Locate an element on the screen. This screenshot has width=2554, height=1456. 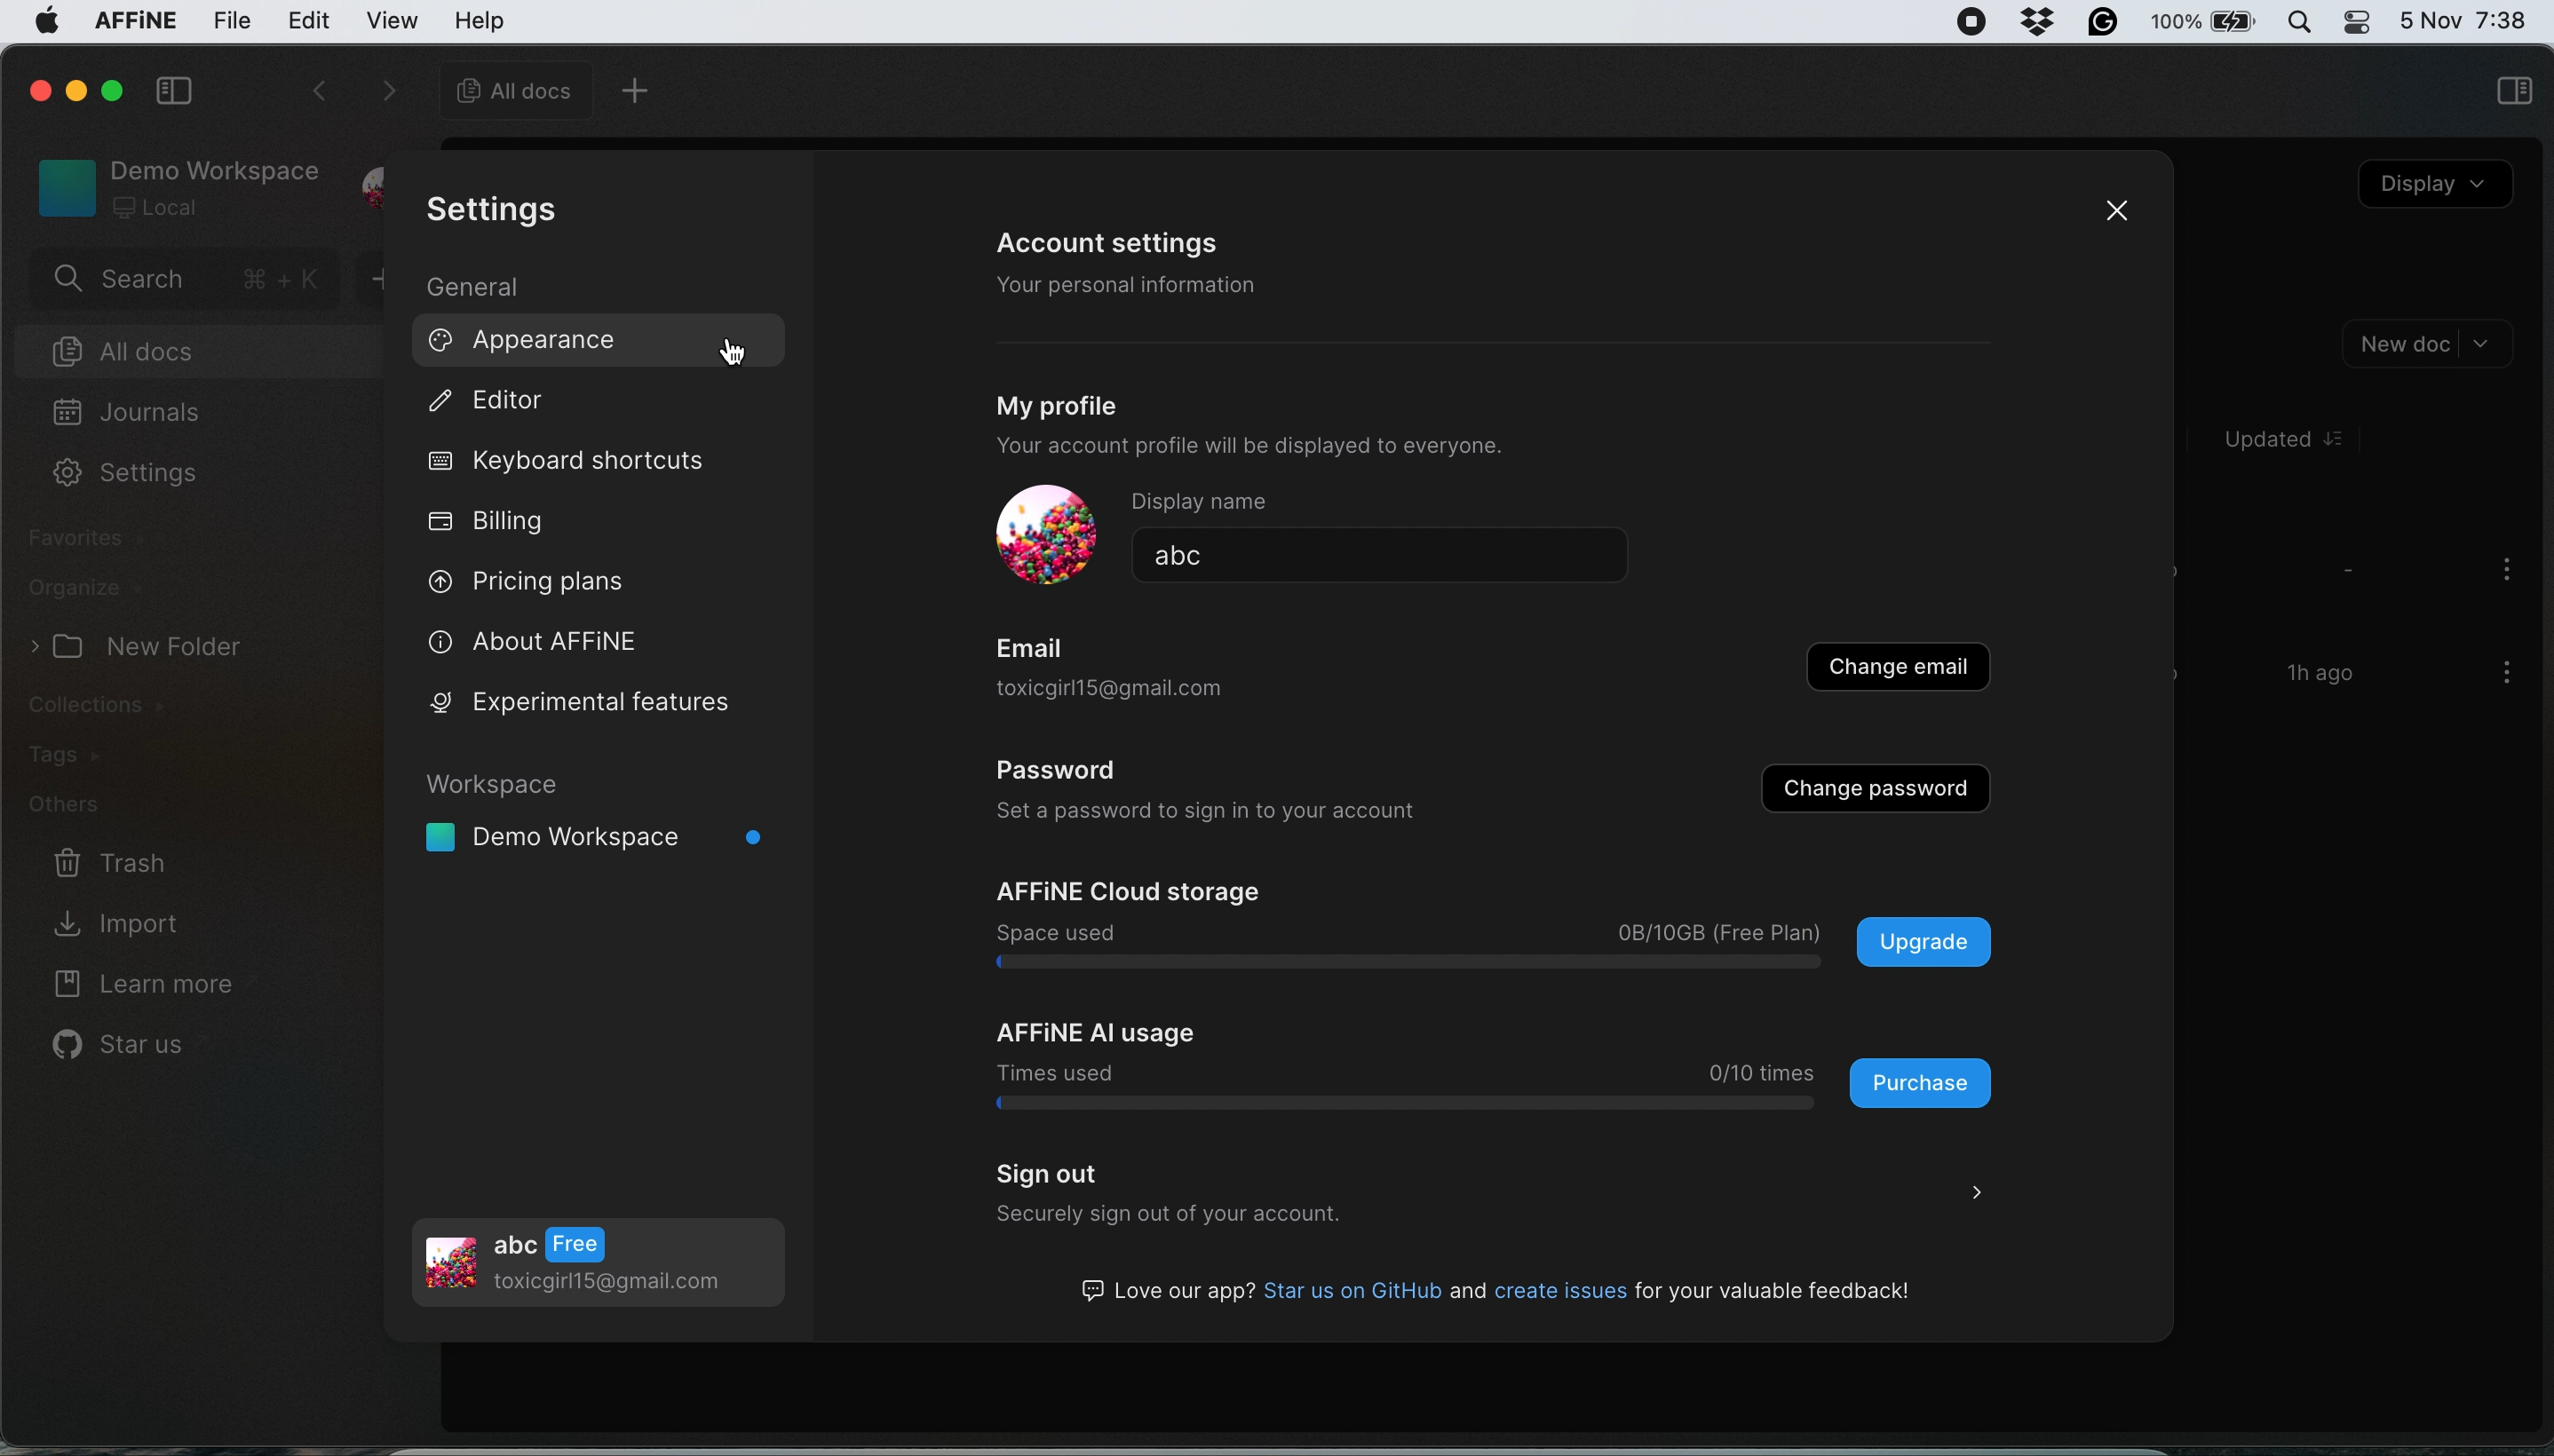
collections is located at coordinates (125, 704).